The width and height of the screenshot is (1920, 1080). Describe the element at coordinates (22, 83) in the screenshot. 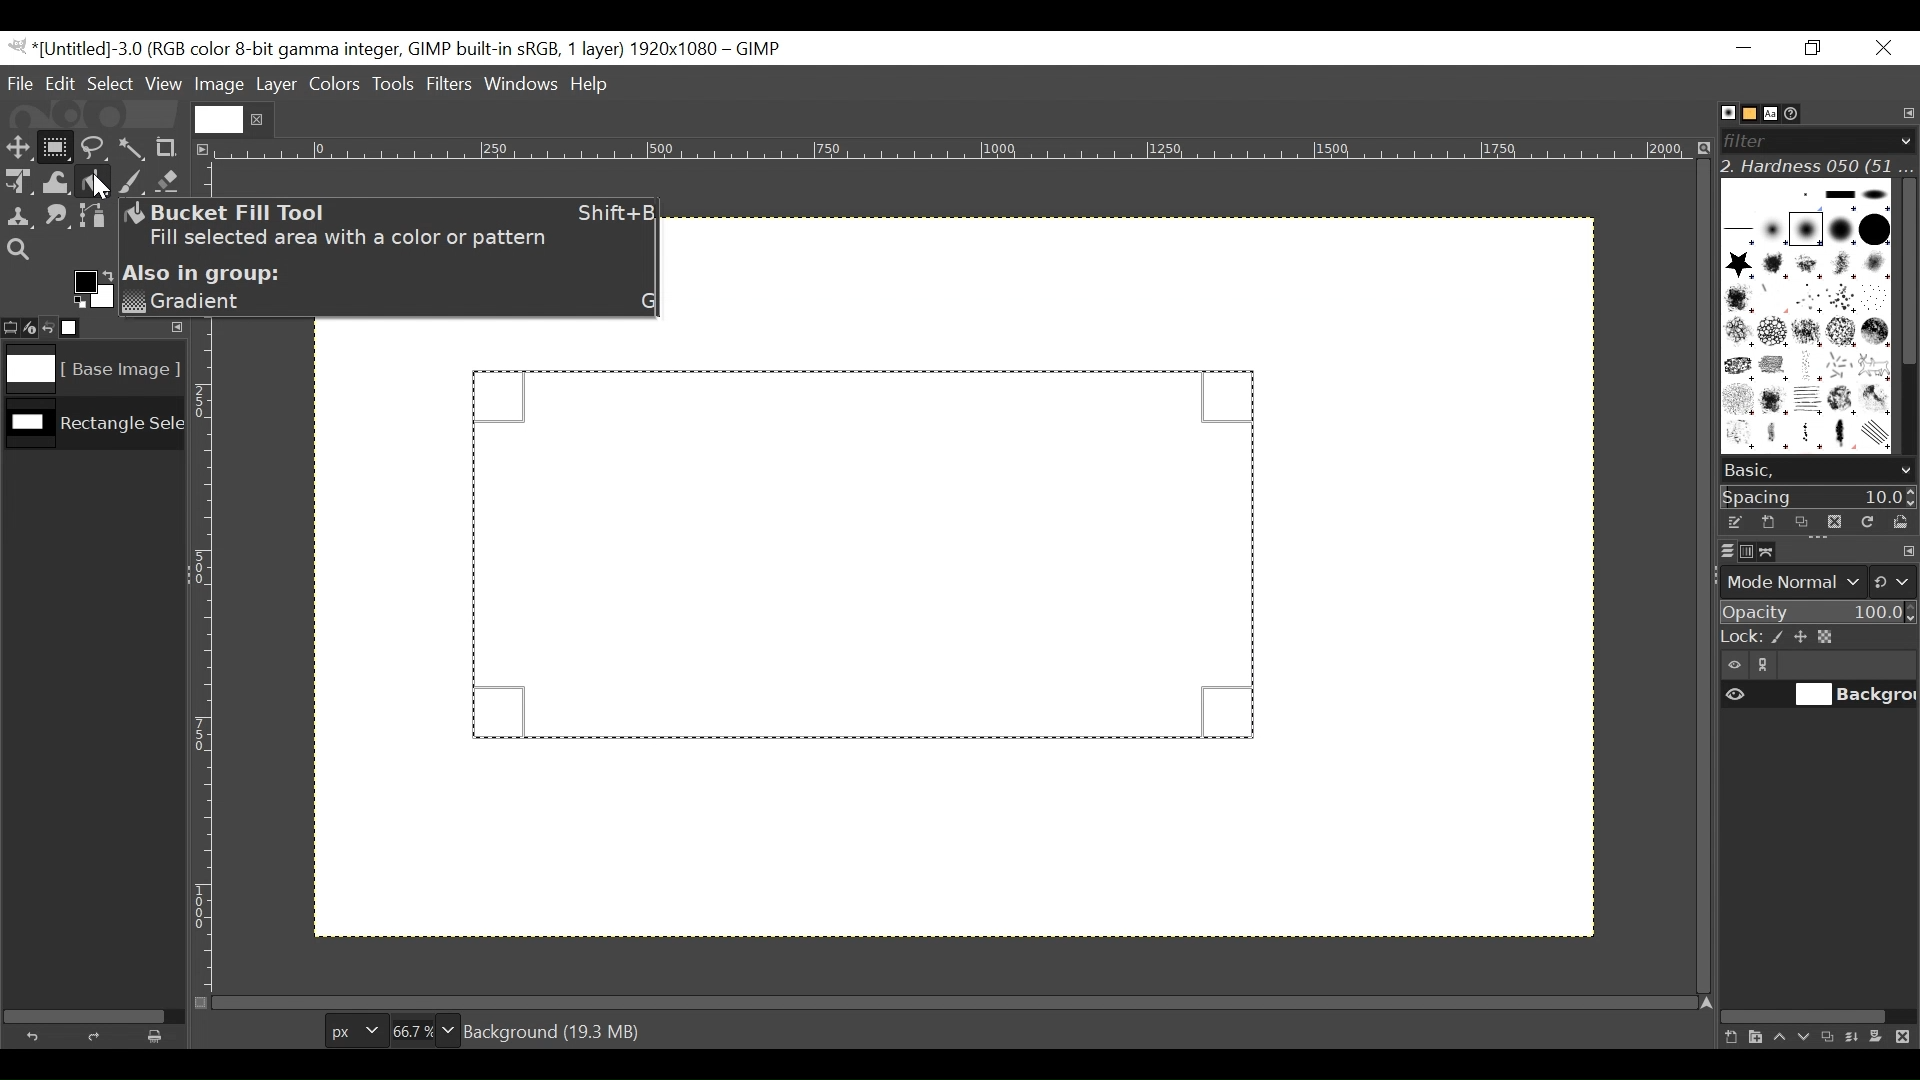

I see `File` at that location.